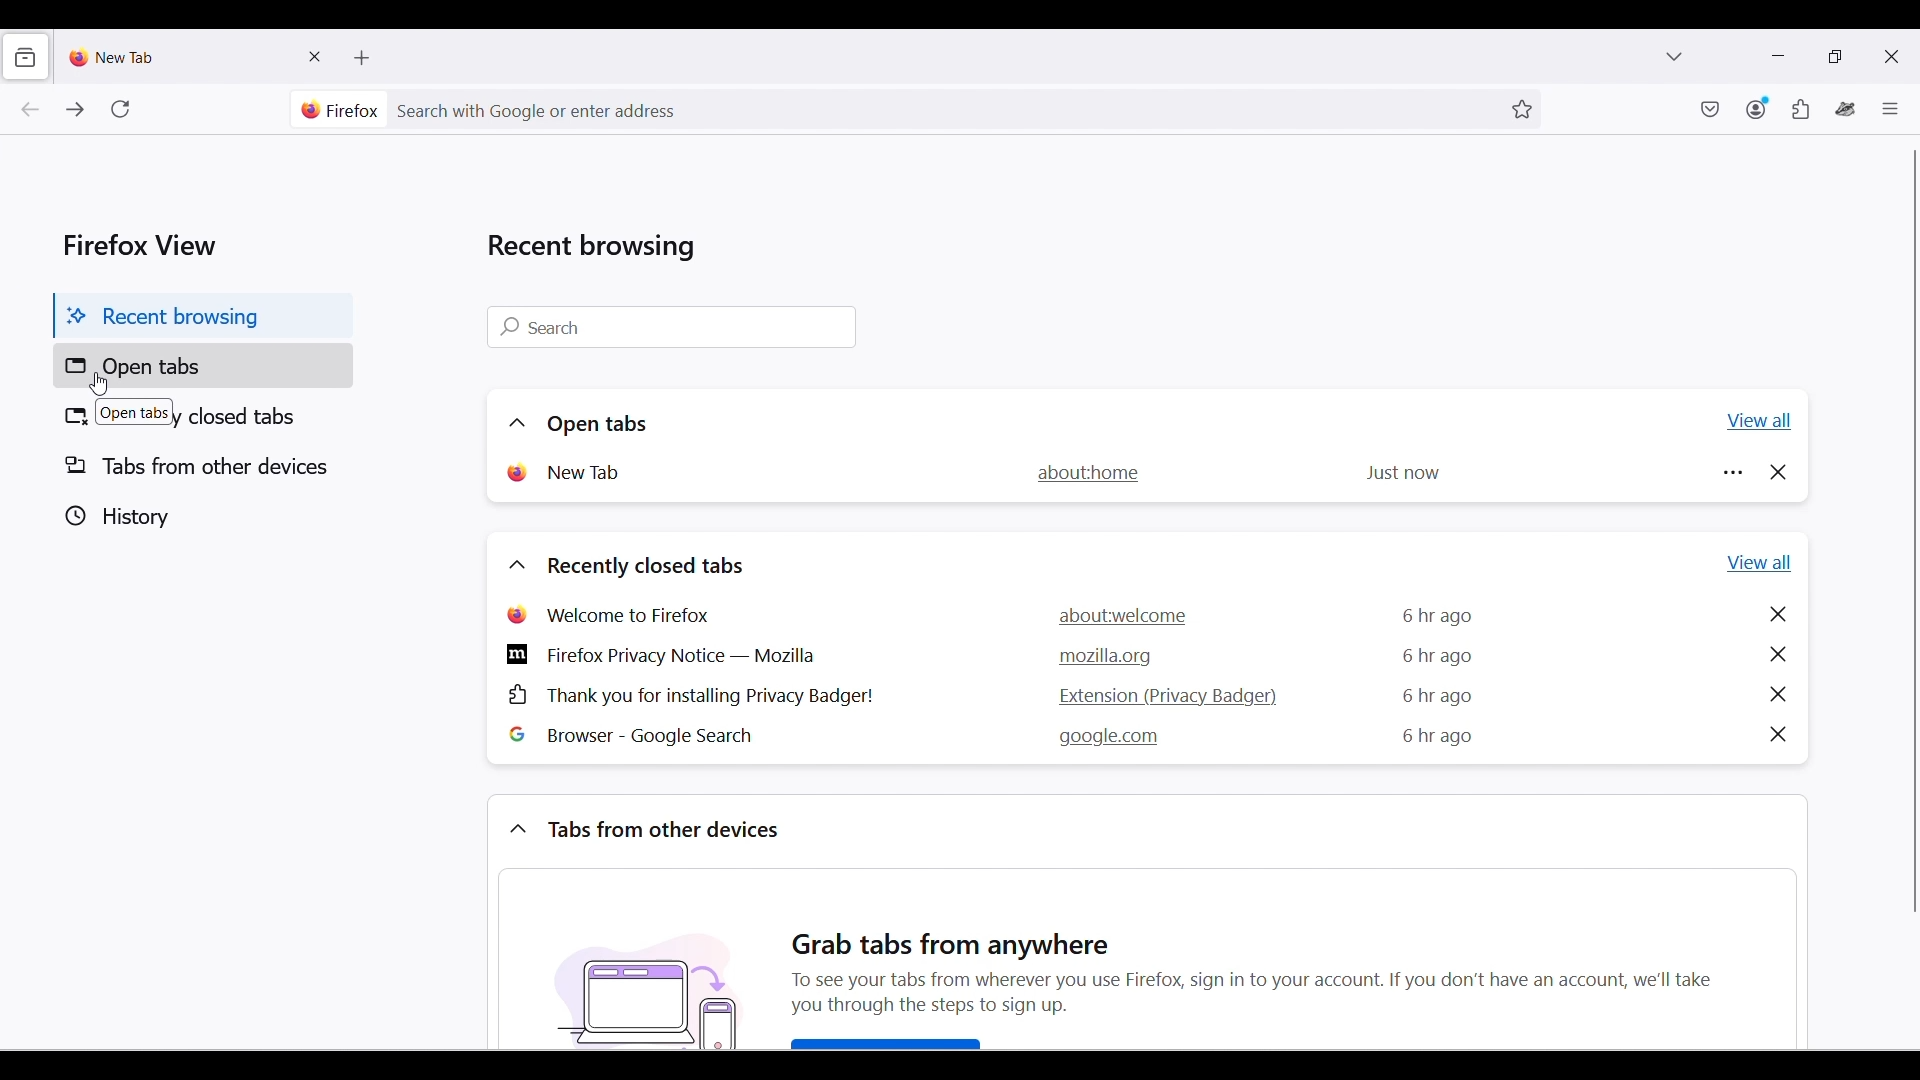 This screenshot has height=1080, width=1920. Describe the element at coordinates (1440, 614) in the screenshot. I see `6 hr ago` at that location.